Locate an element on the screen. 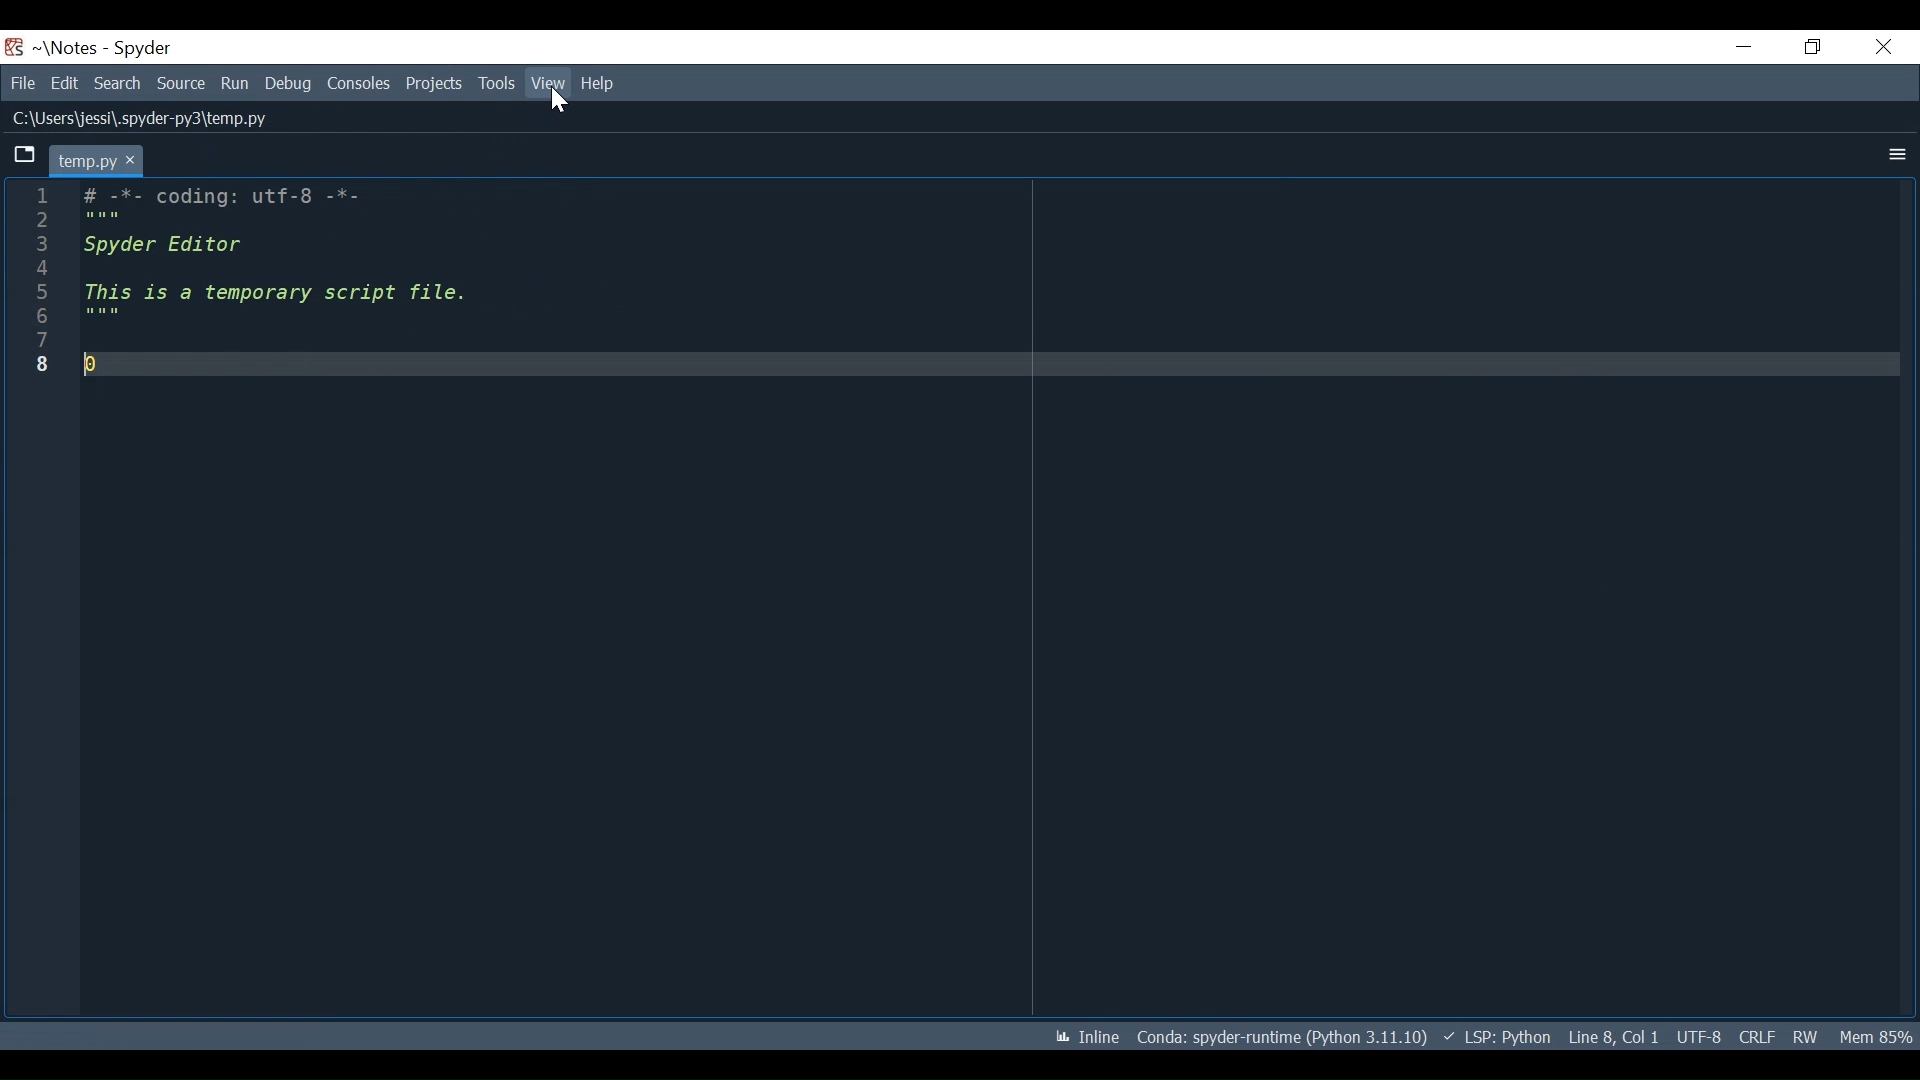 The width and height of the screenshot is (1920, 1080). Debug is located at coordinates (289, 84).